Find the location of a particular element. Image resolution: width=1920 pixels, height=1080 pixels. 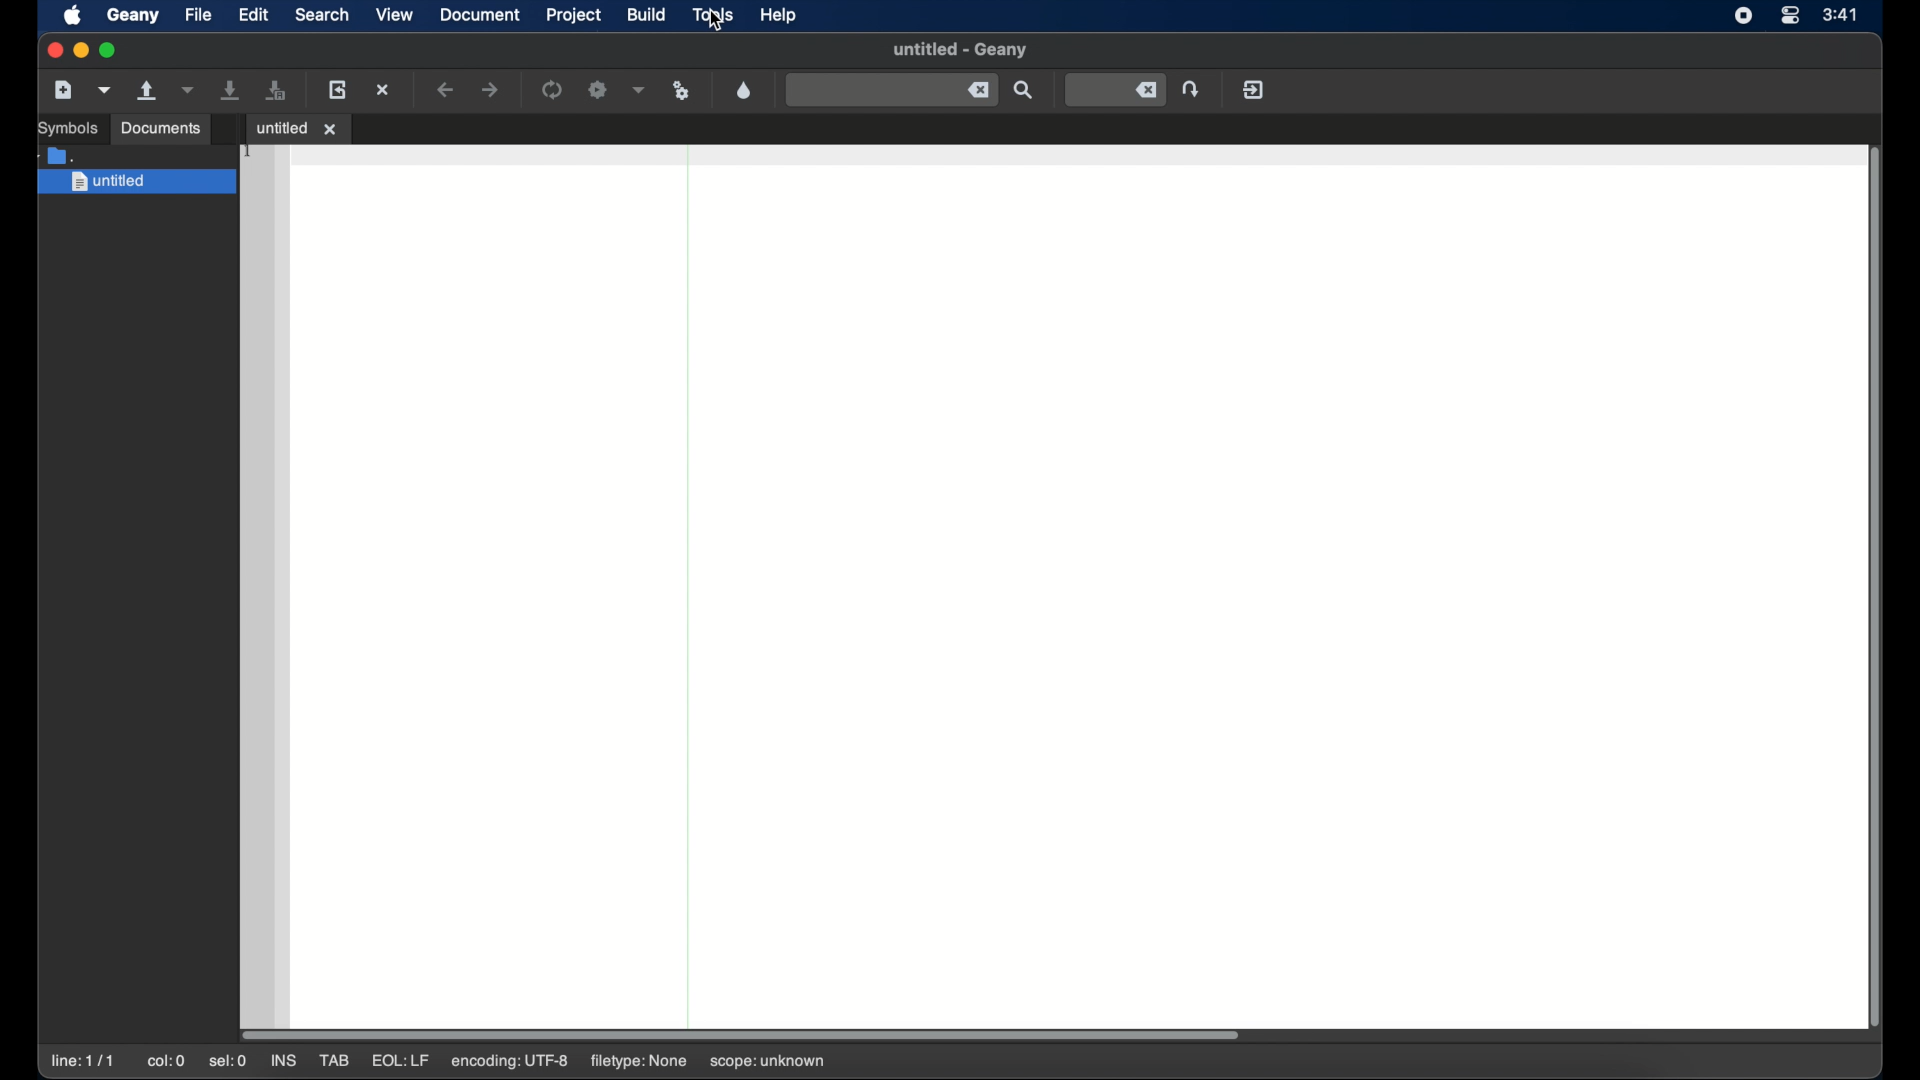

geany is located at coordinates (131, 15).